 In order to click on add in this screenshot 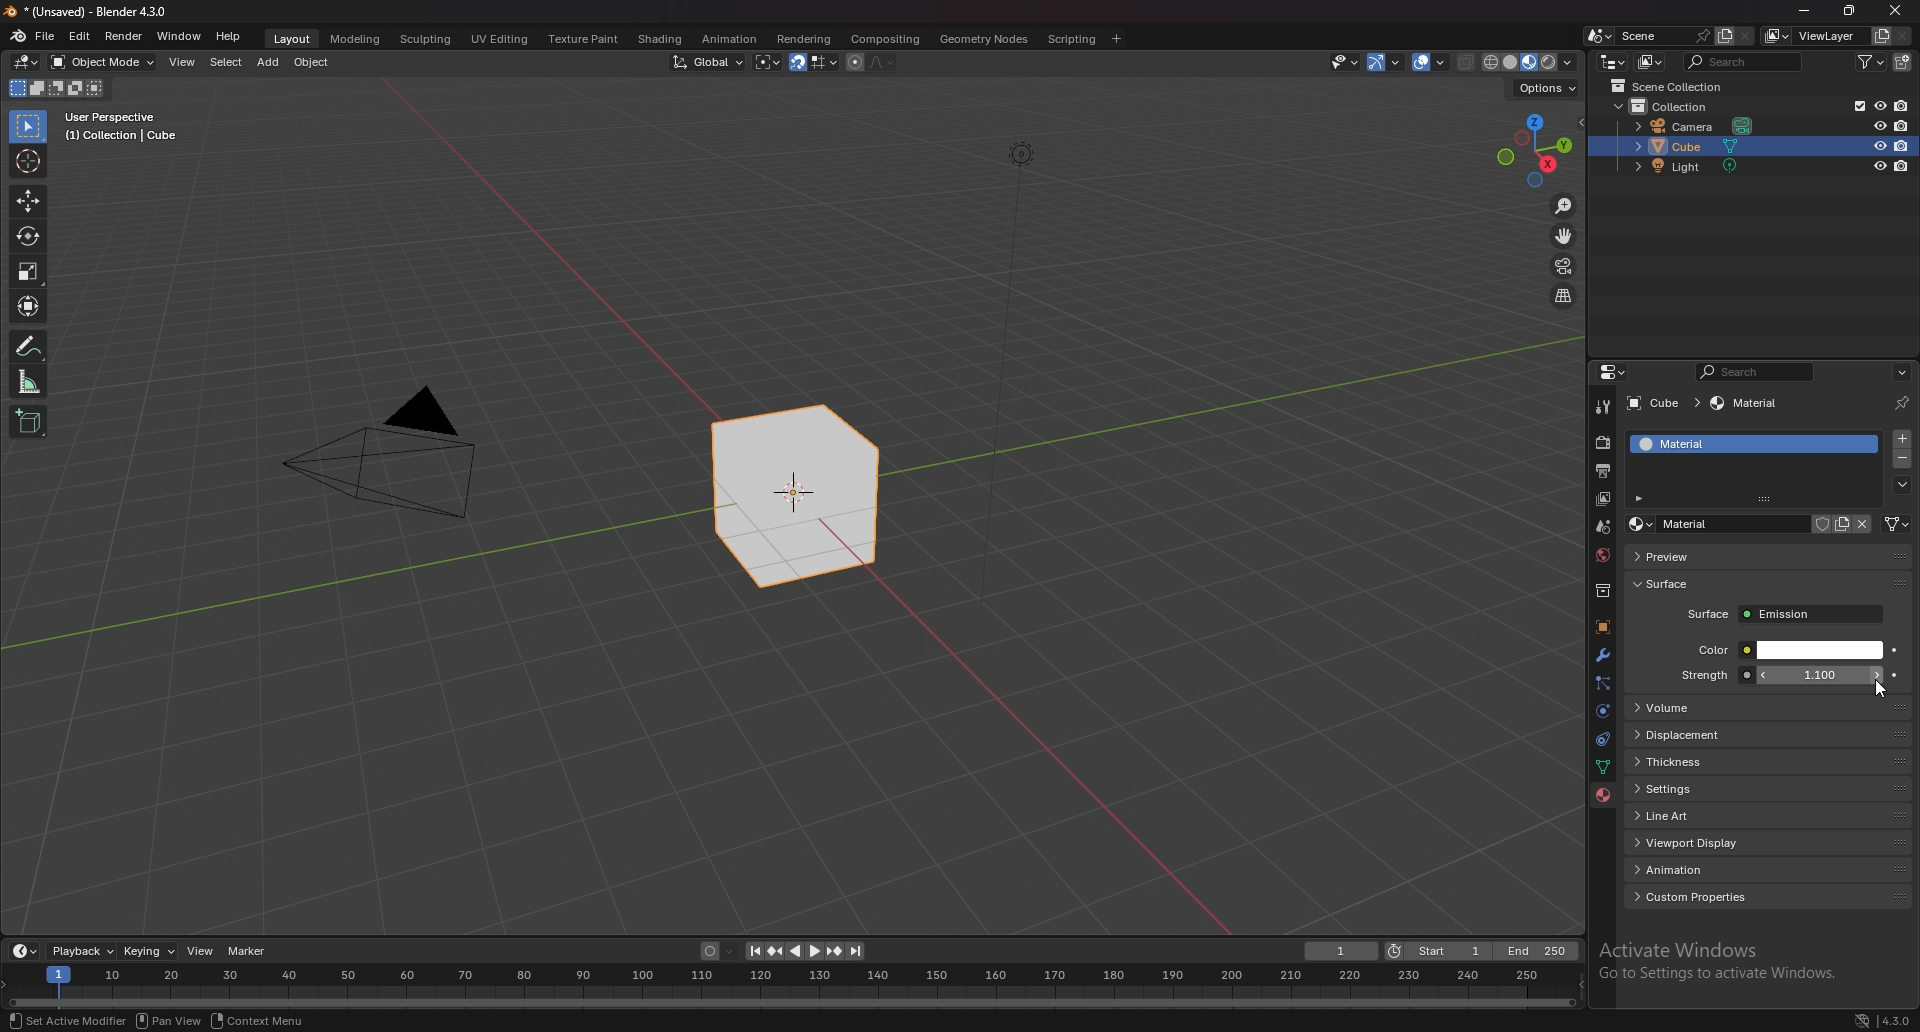, I will do `click(270, 62)`.